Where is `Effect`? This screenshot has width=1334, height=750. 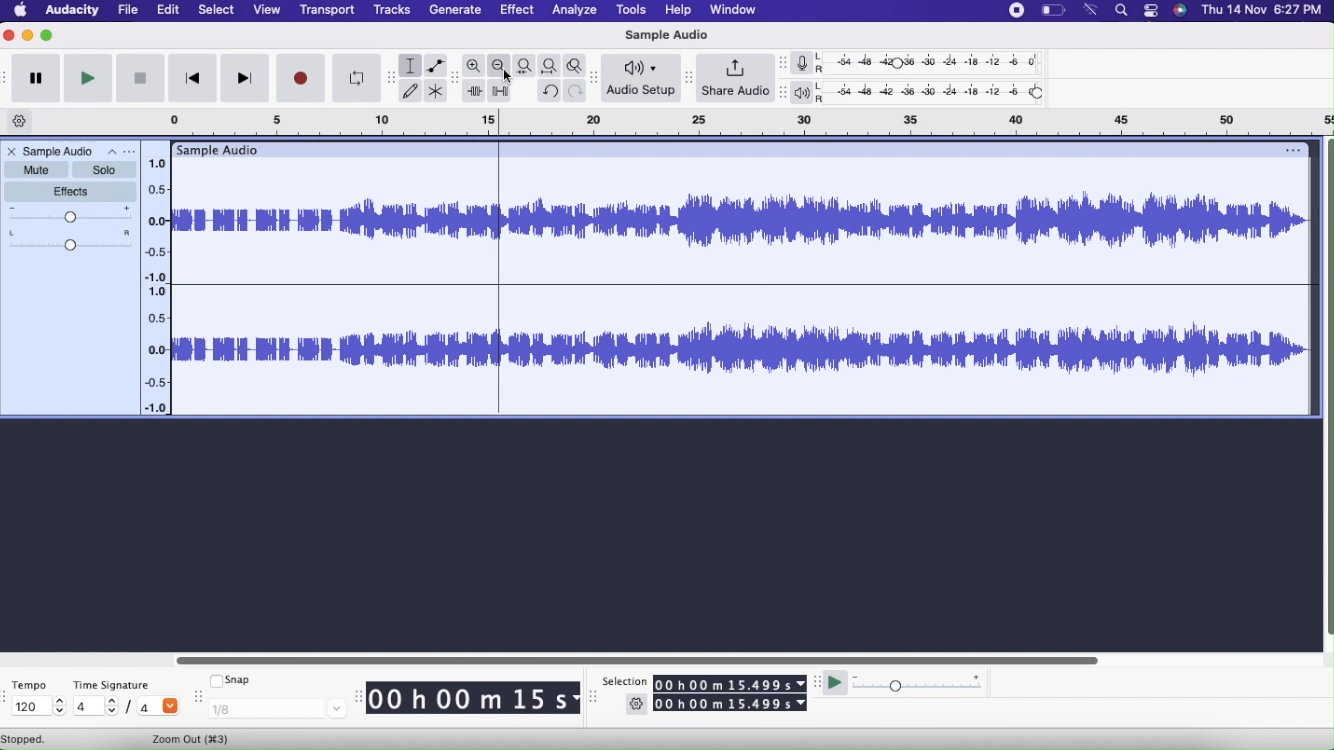
Effect is located at coordinates (516, 11).